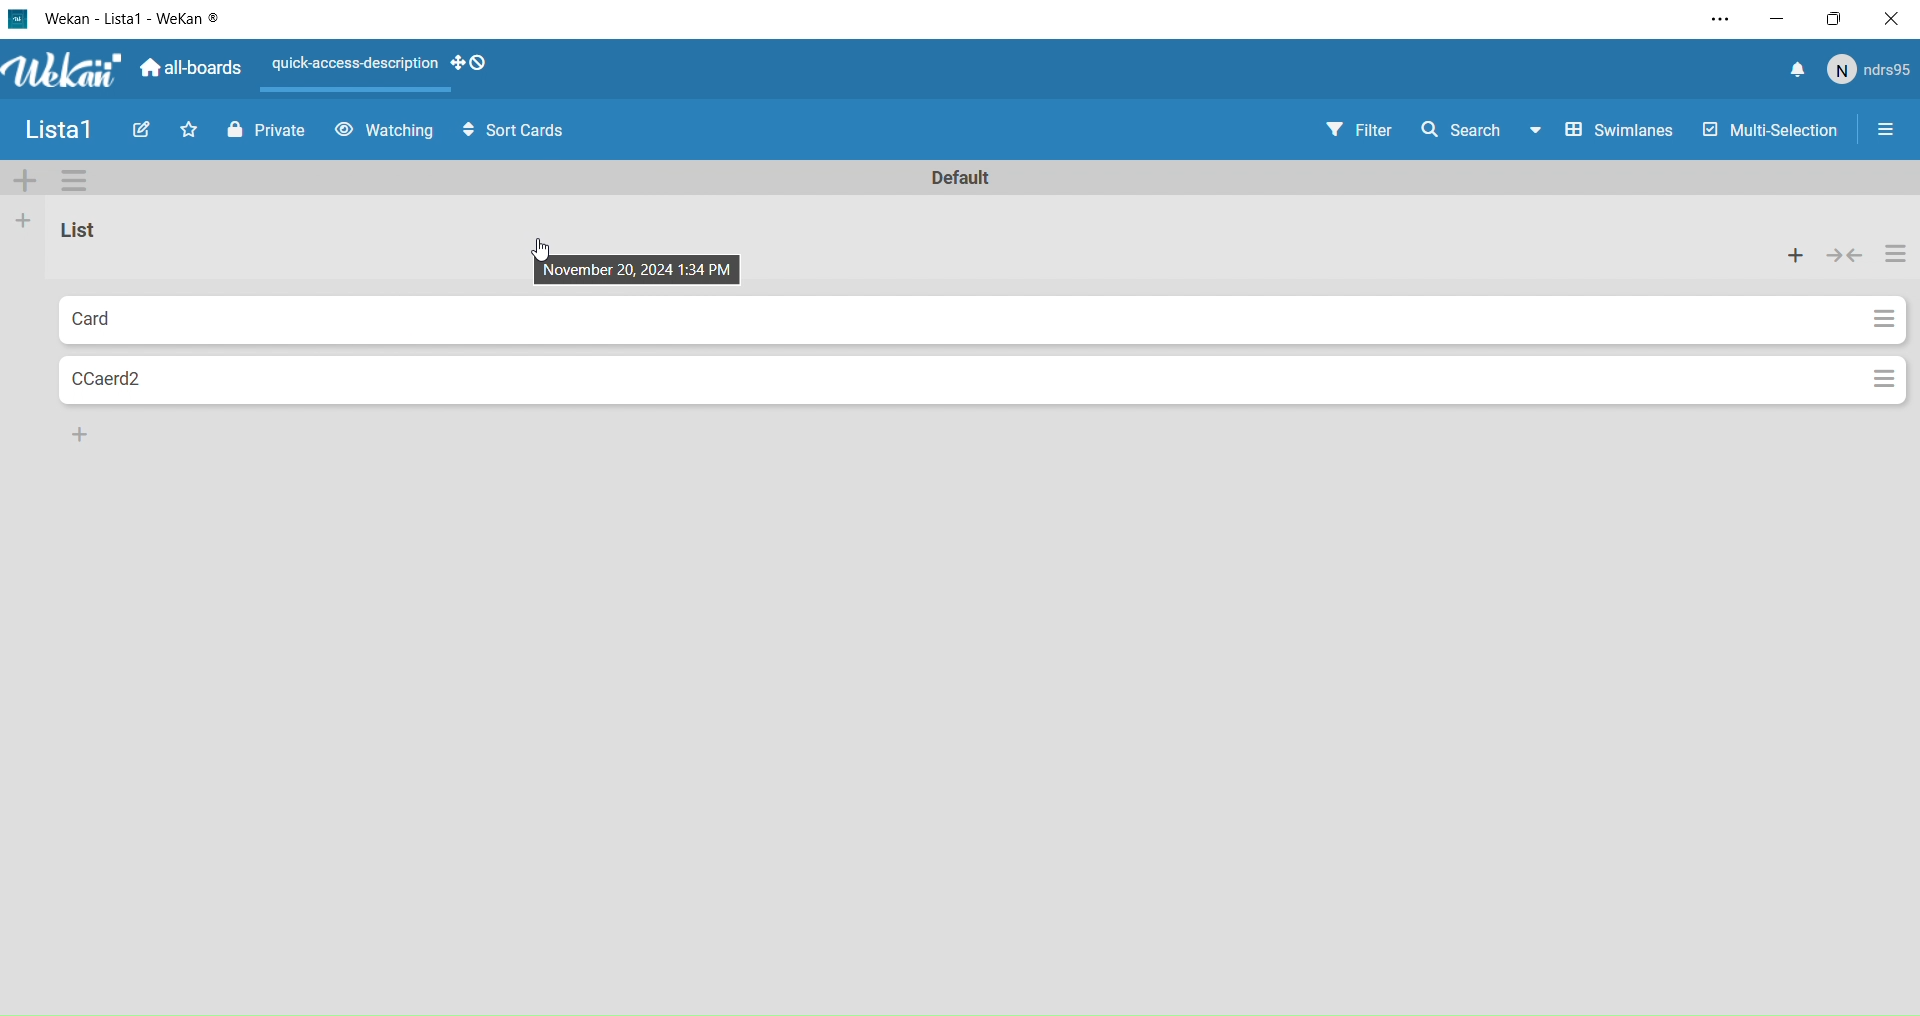 This screenshot has width=1920, height=1016. What do you see at coordinates (1474, 129) in the screenshot?
I see `Search` at bounding box center [1474, 129].